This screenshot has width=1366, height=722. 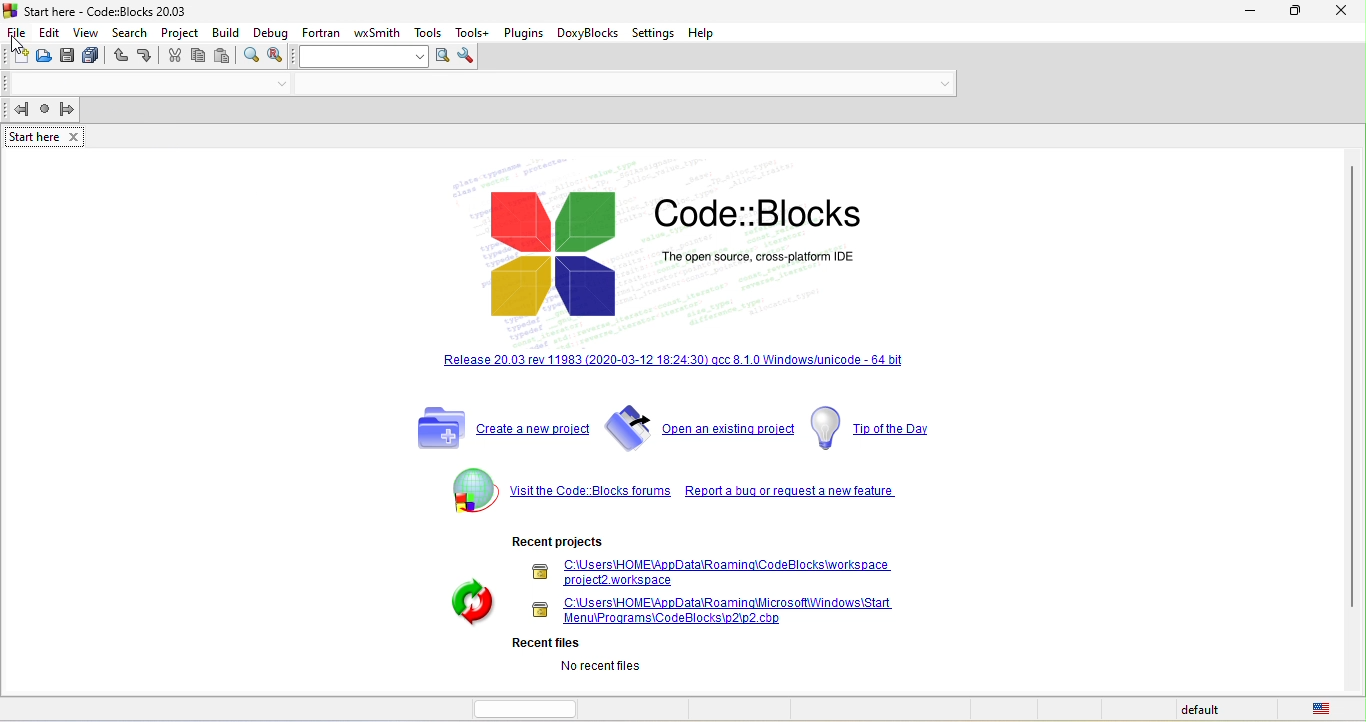 What do you see at coordinates (133, 32) in the screenshot?
I see `search` at bounding box center [133, 32].